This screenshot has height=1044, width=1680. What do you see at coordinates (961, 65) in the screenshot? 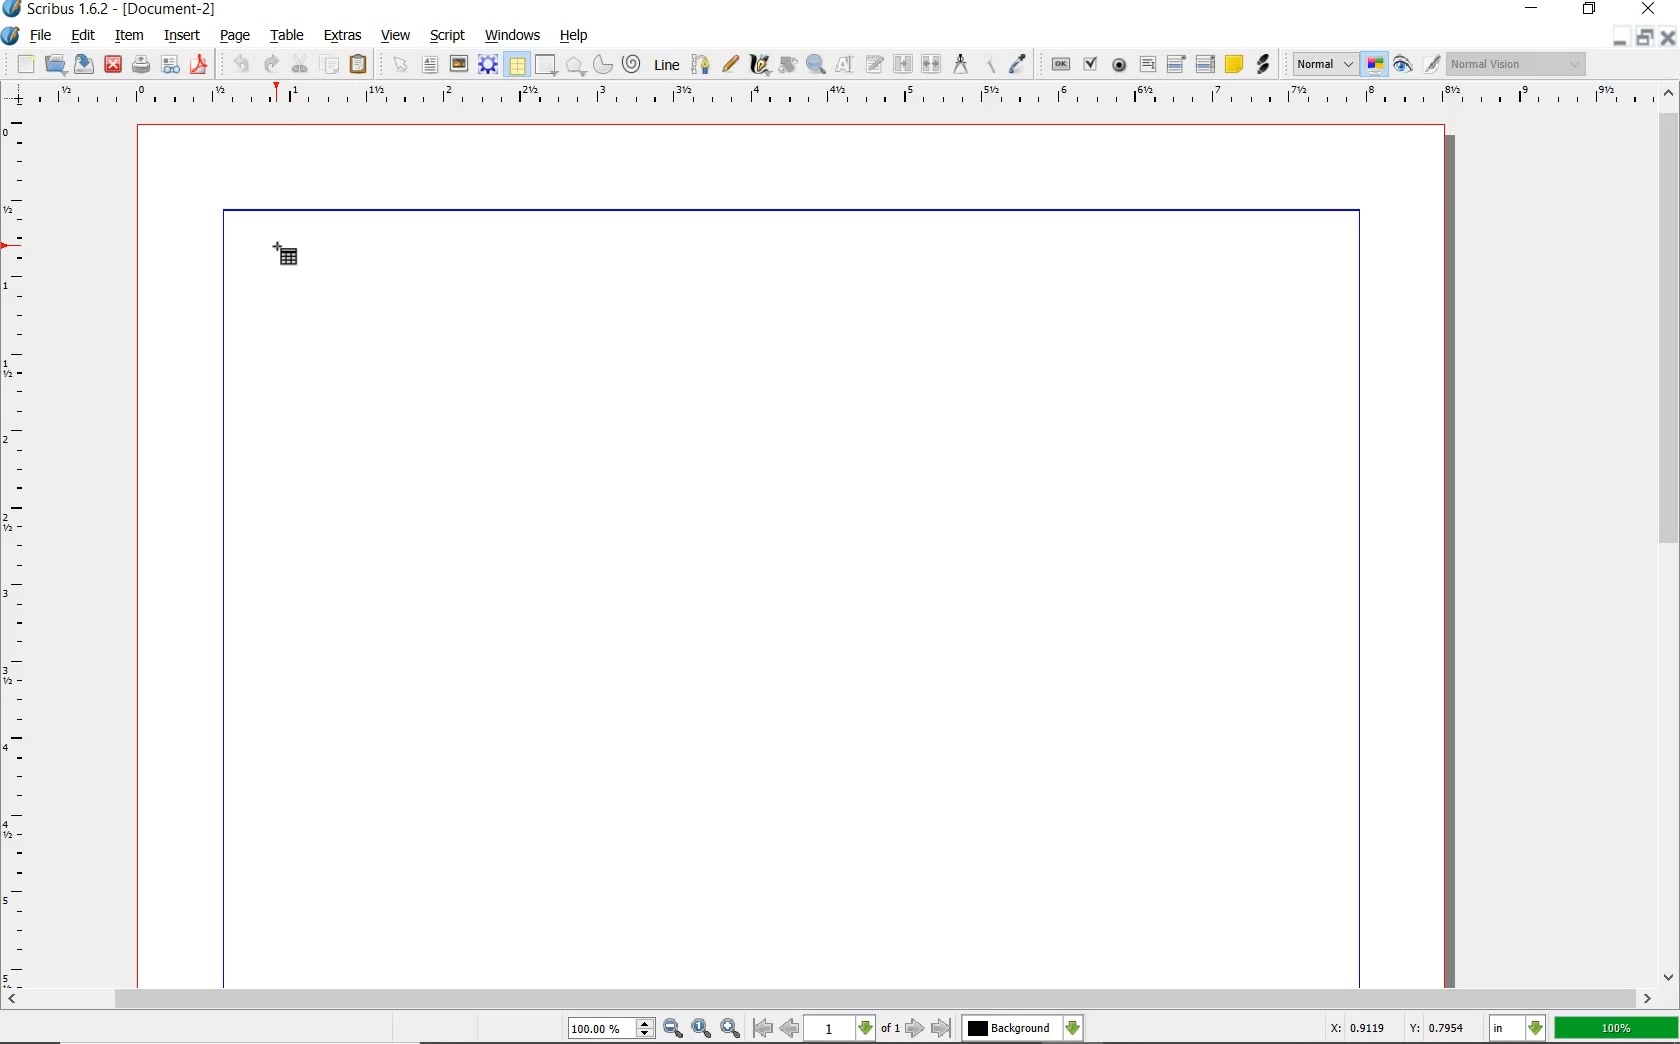
I see `measurements` at bounding box center [961, 65].